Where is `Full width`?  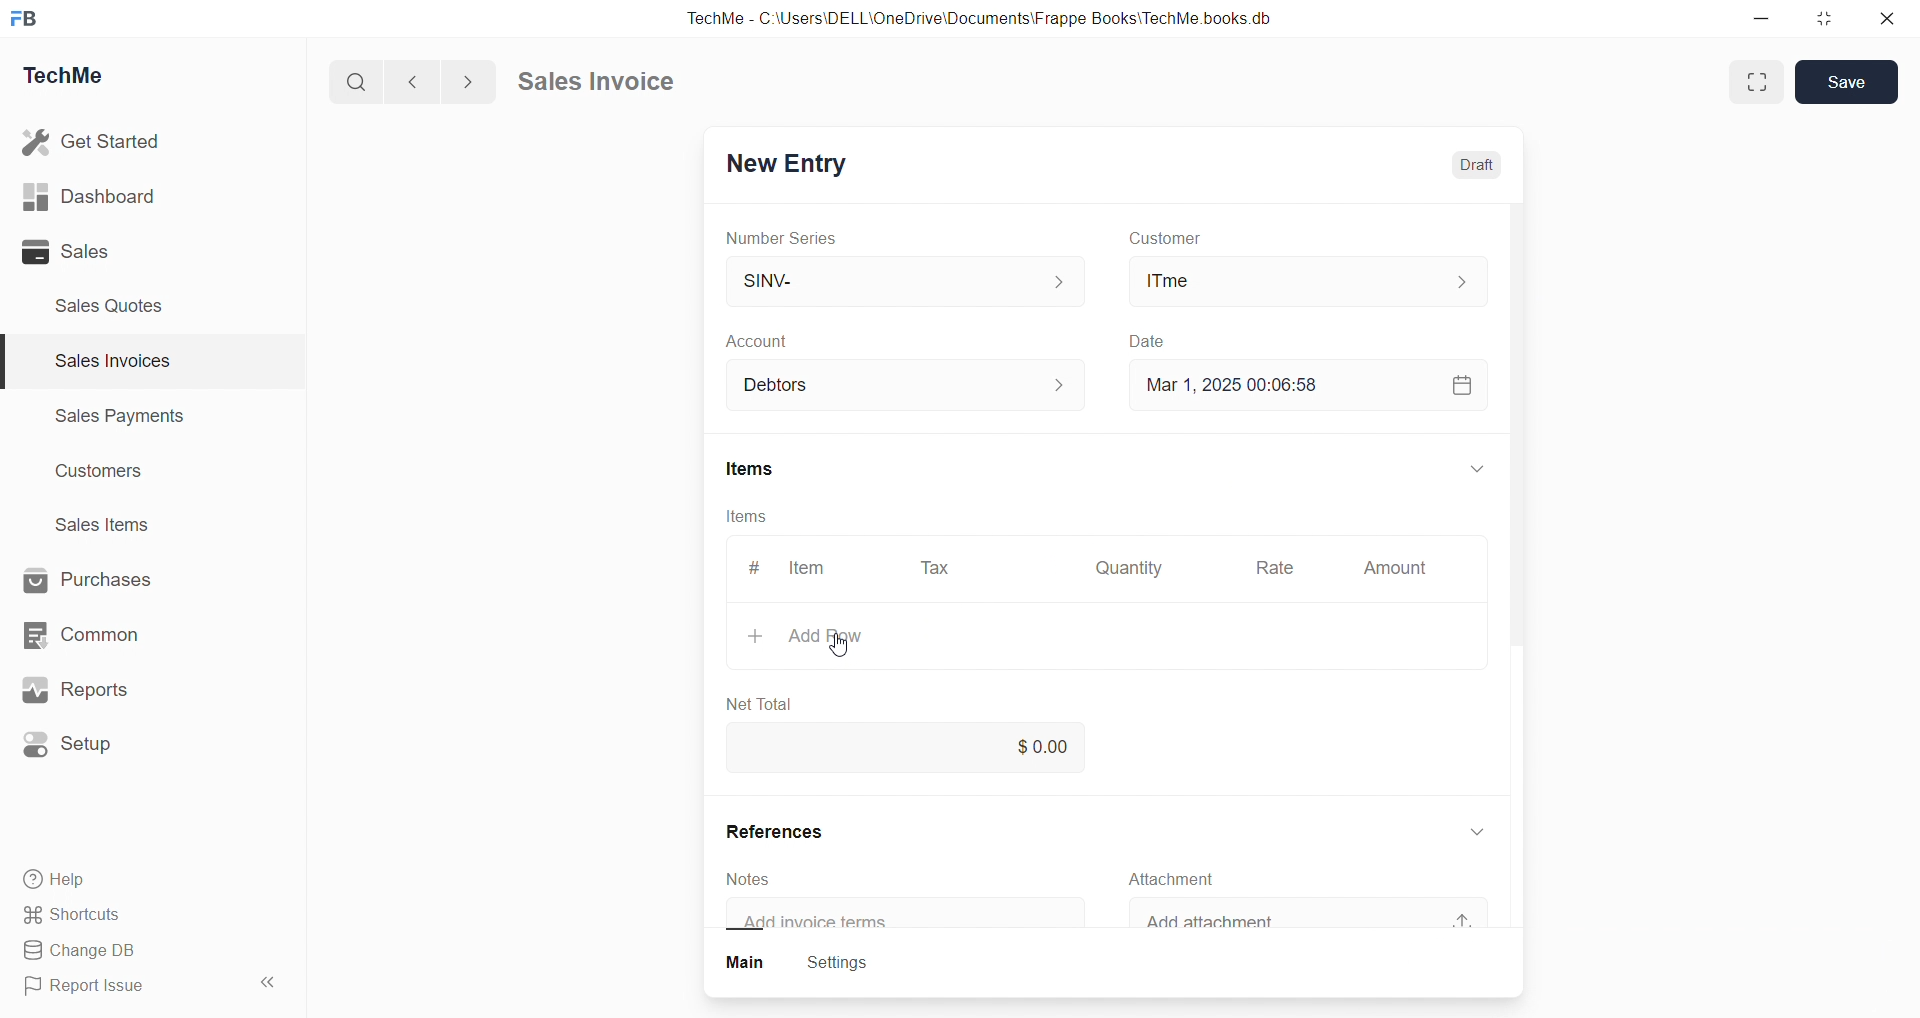 Full width is located at coordinates (1754, 81).